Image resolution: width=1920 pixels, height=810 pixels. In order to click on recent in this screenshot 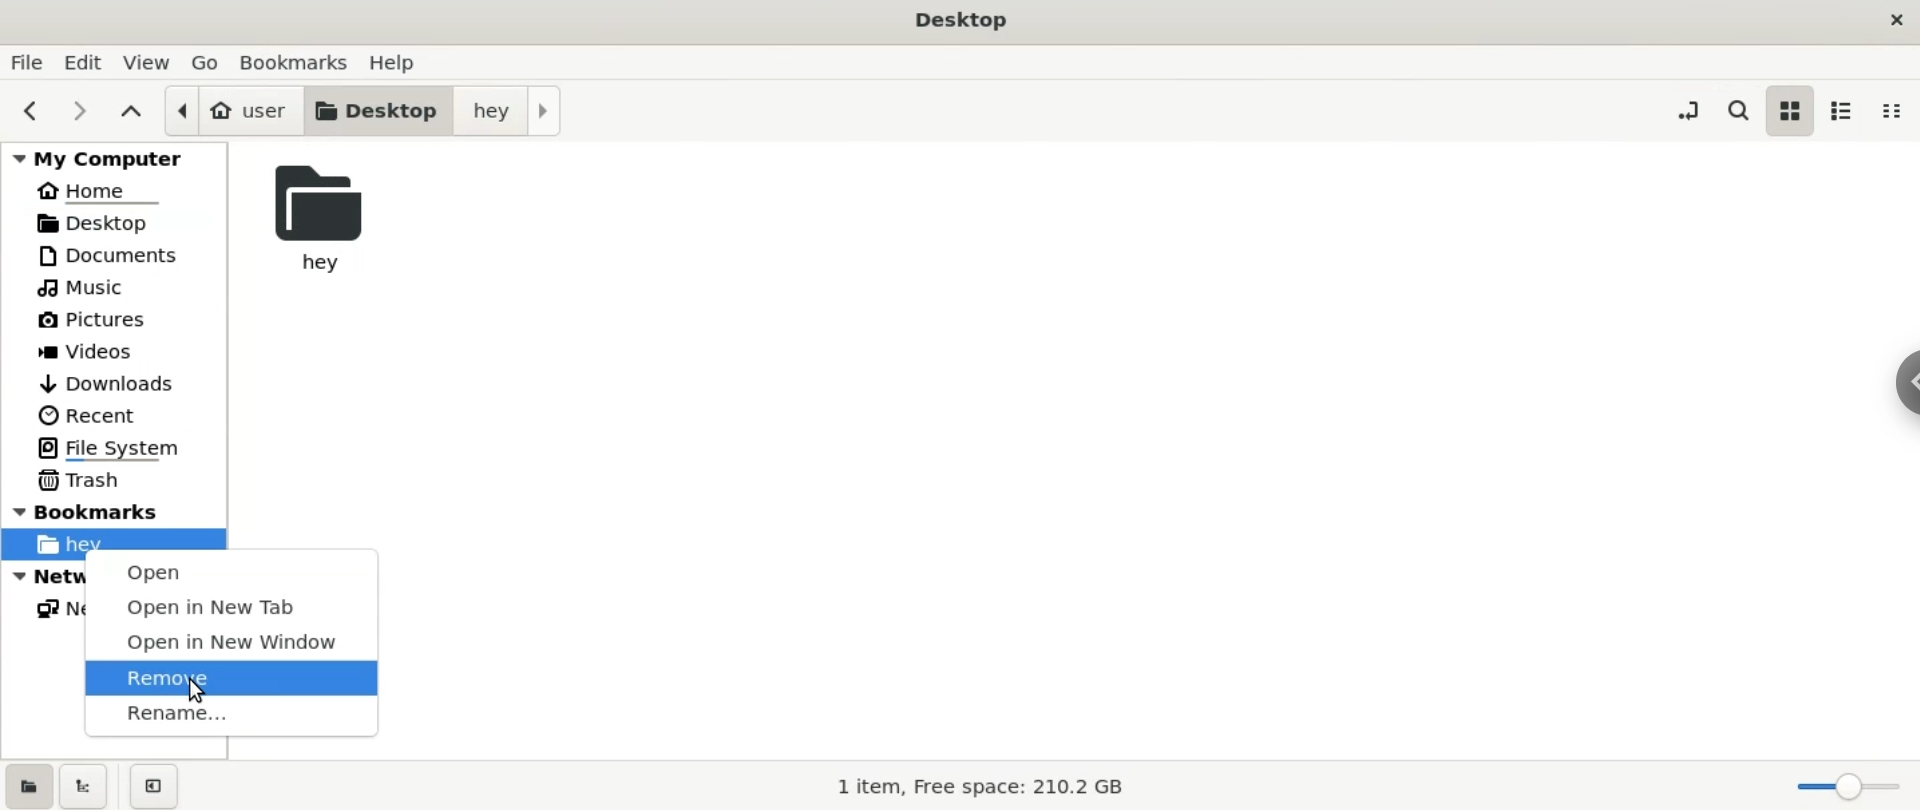, I will do `click(91, 415)`.